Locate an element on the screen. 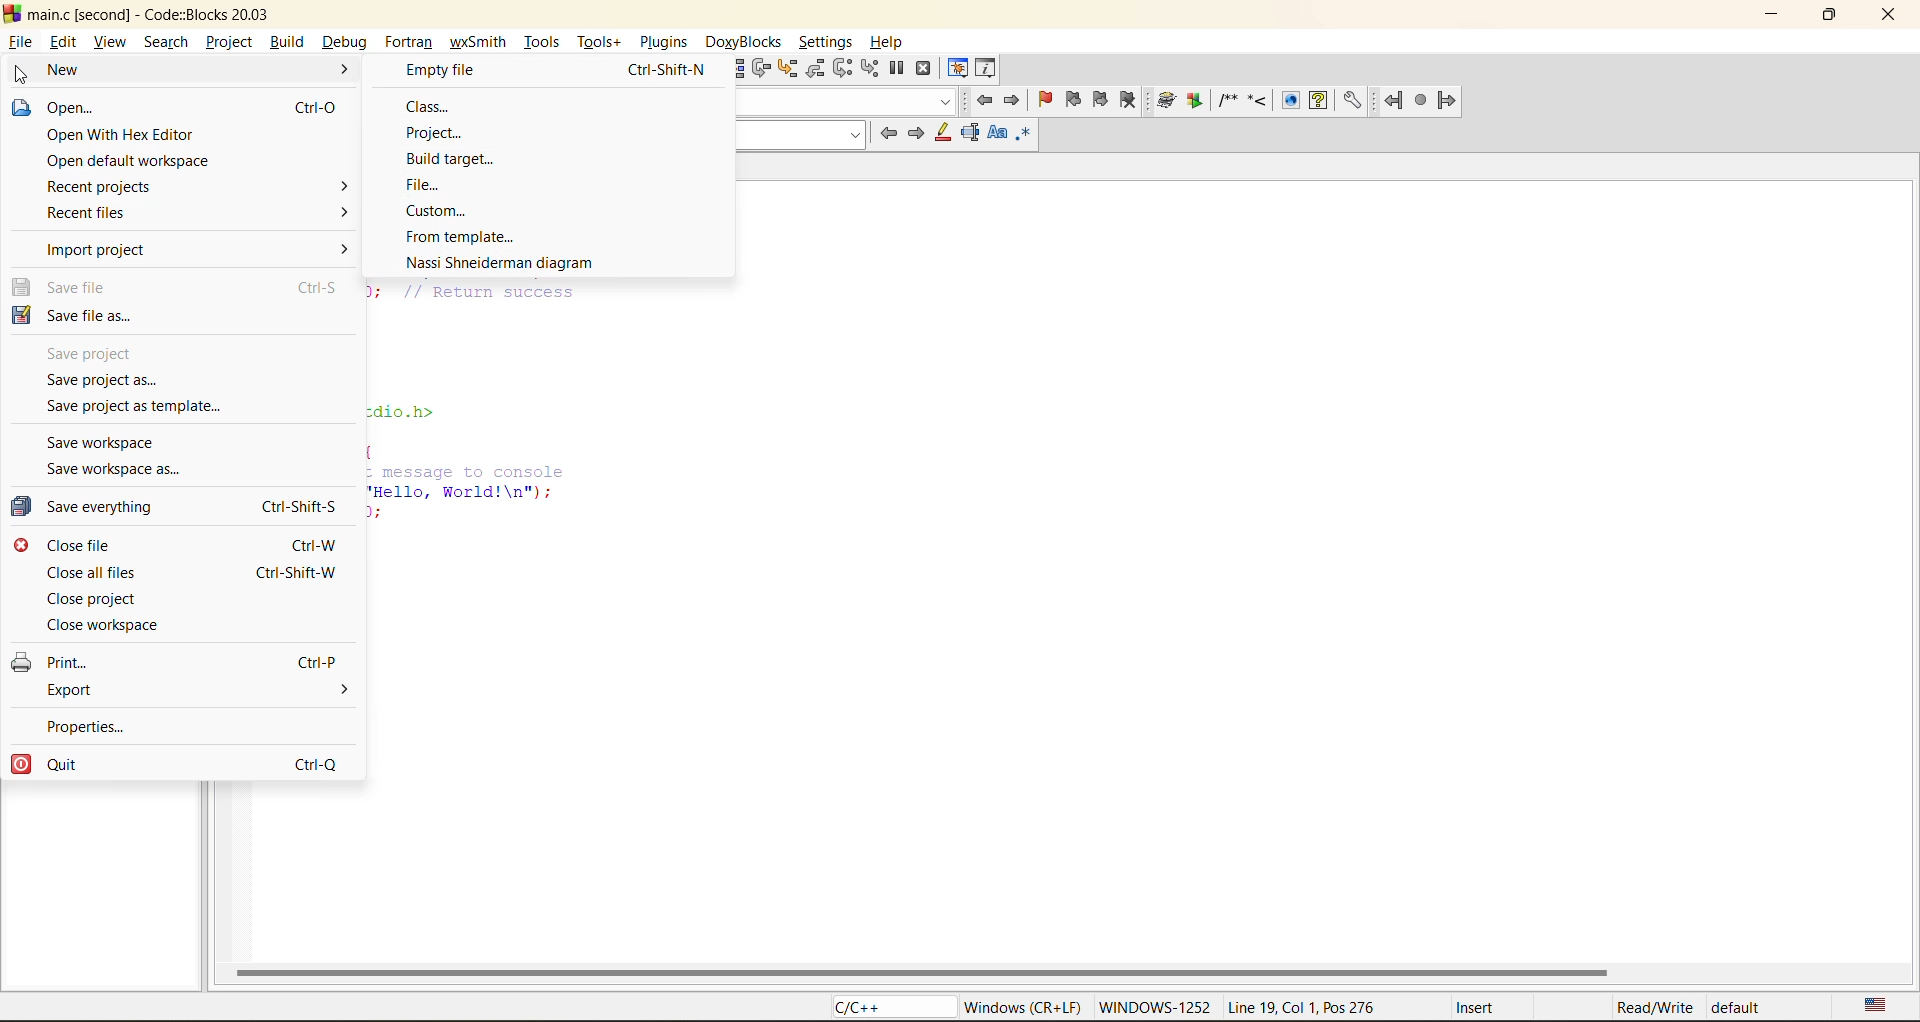 The image size is (1920, 1022). step into is located at coordinates (787, 69).